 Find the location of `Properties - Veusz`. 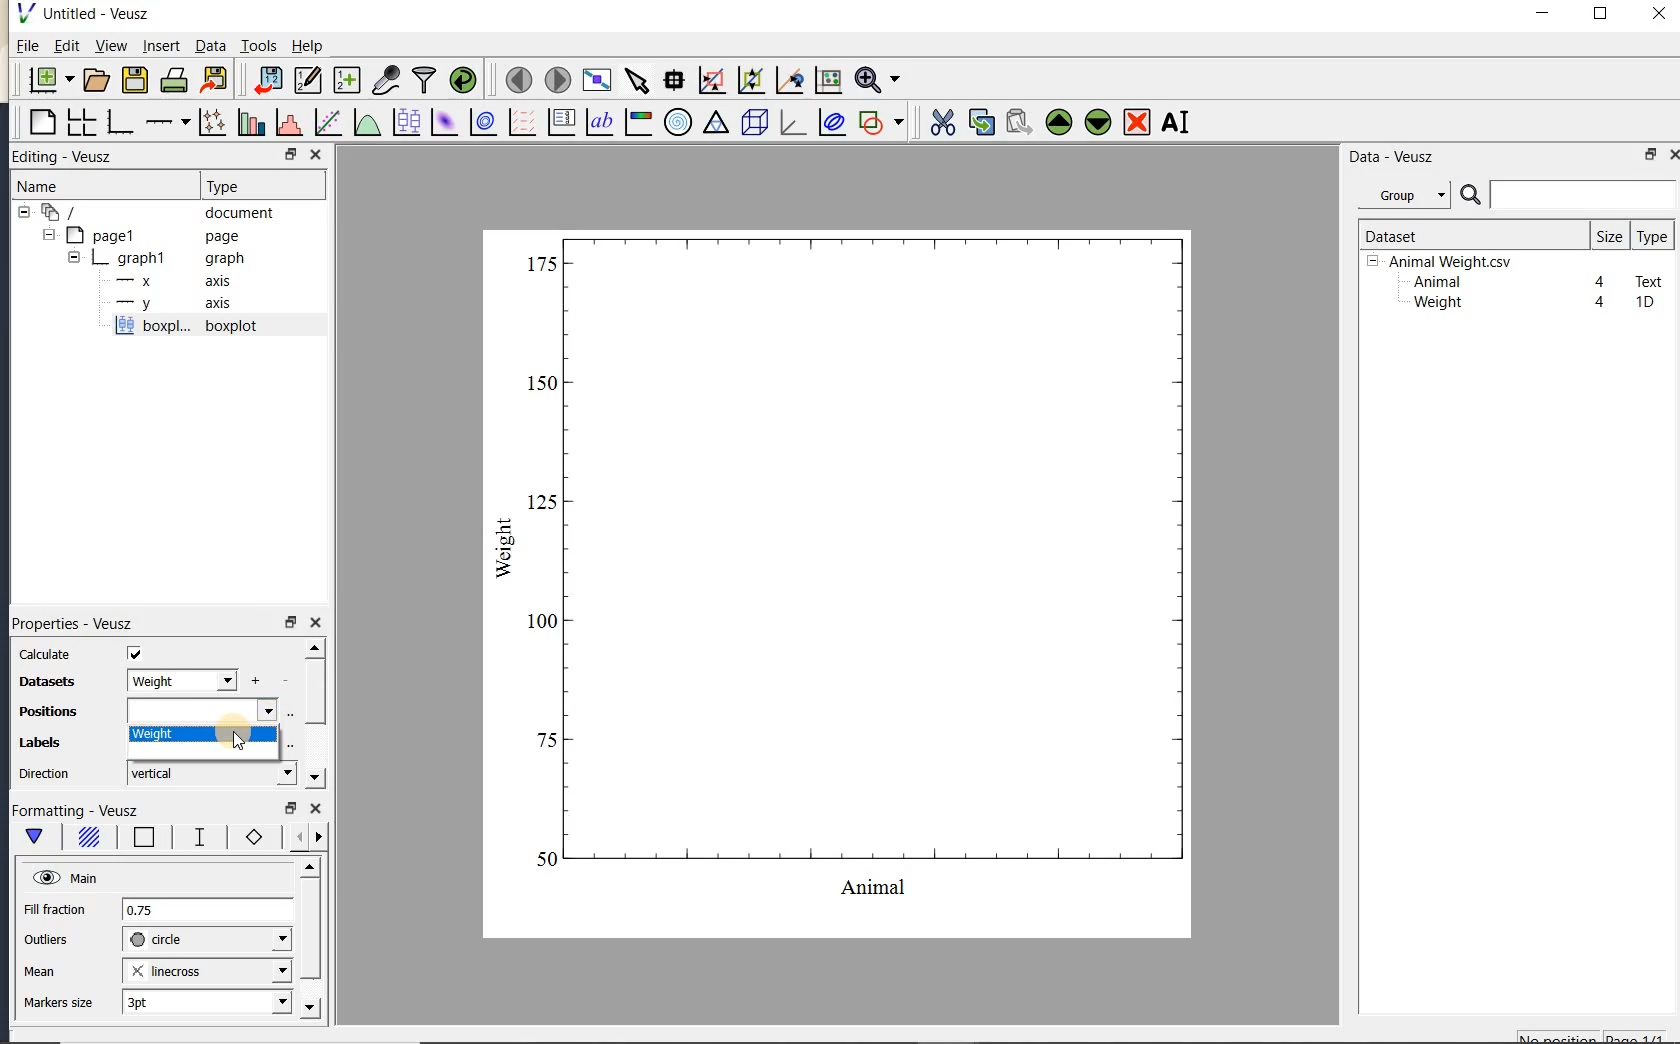

Properties - Veusz is located at coordinates (71, 620).